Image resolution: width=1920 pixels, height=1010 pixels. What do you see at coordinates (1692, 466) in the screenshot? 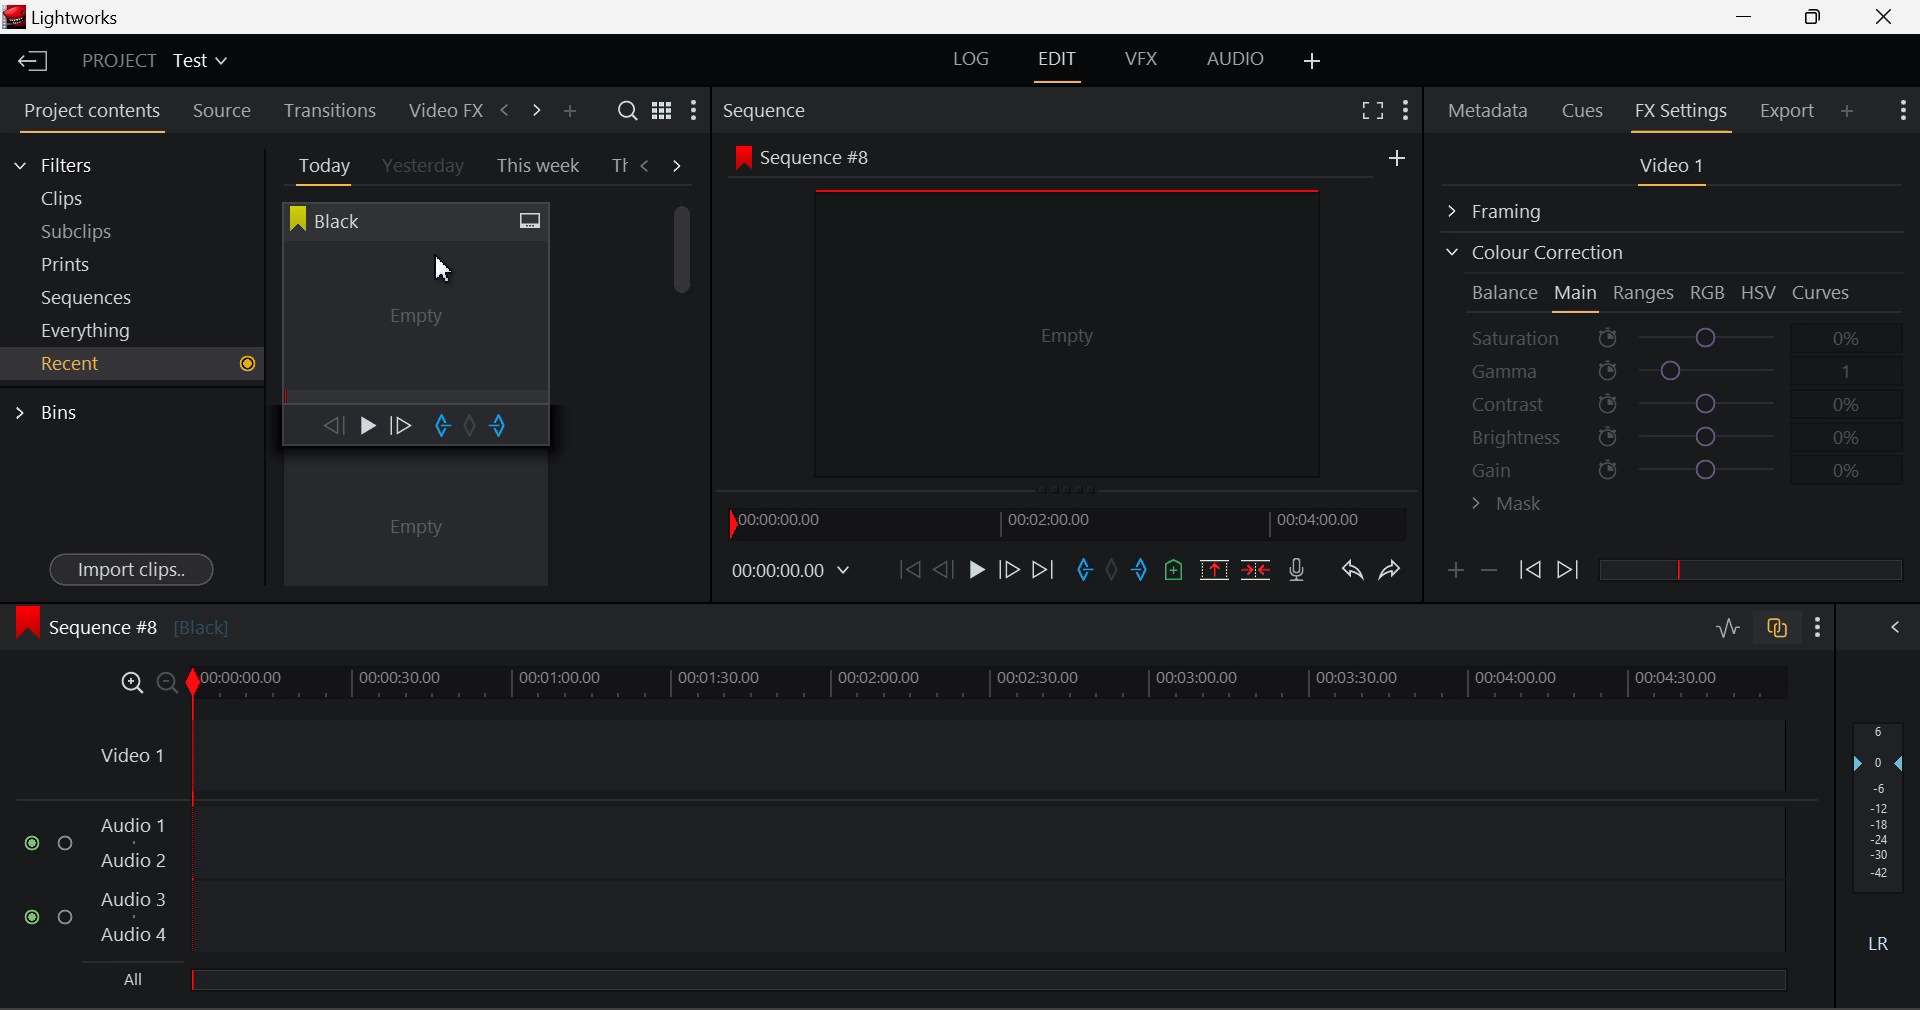
I see `Gain` at bounding box center [1692, 466].